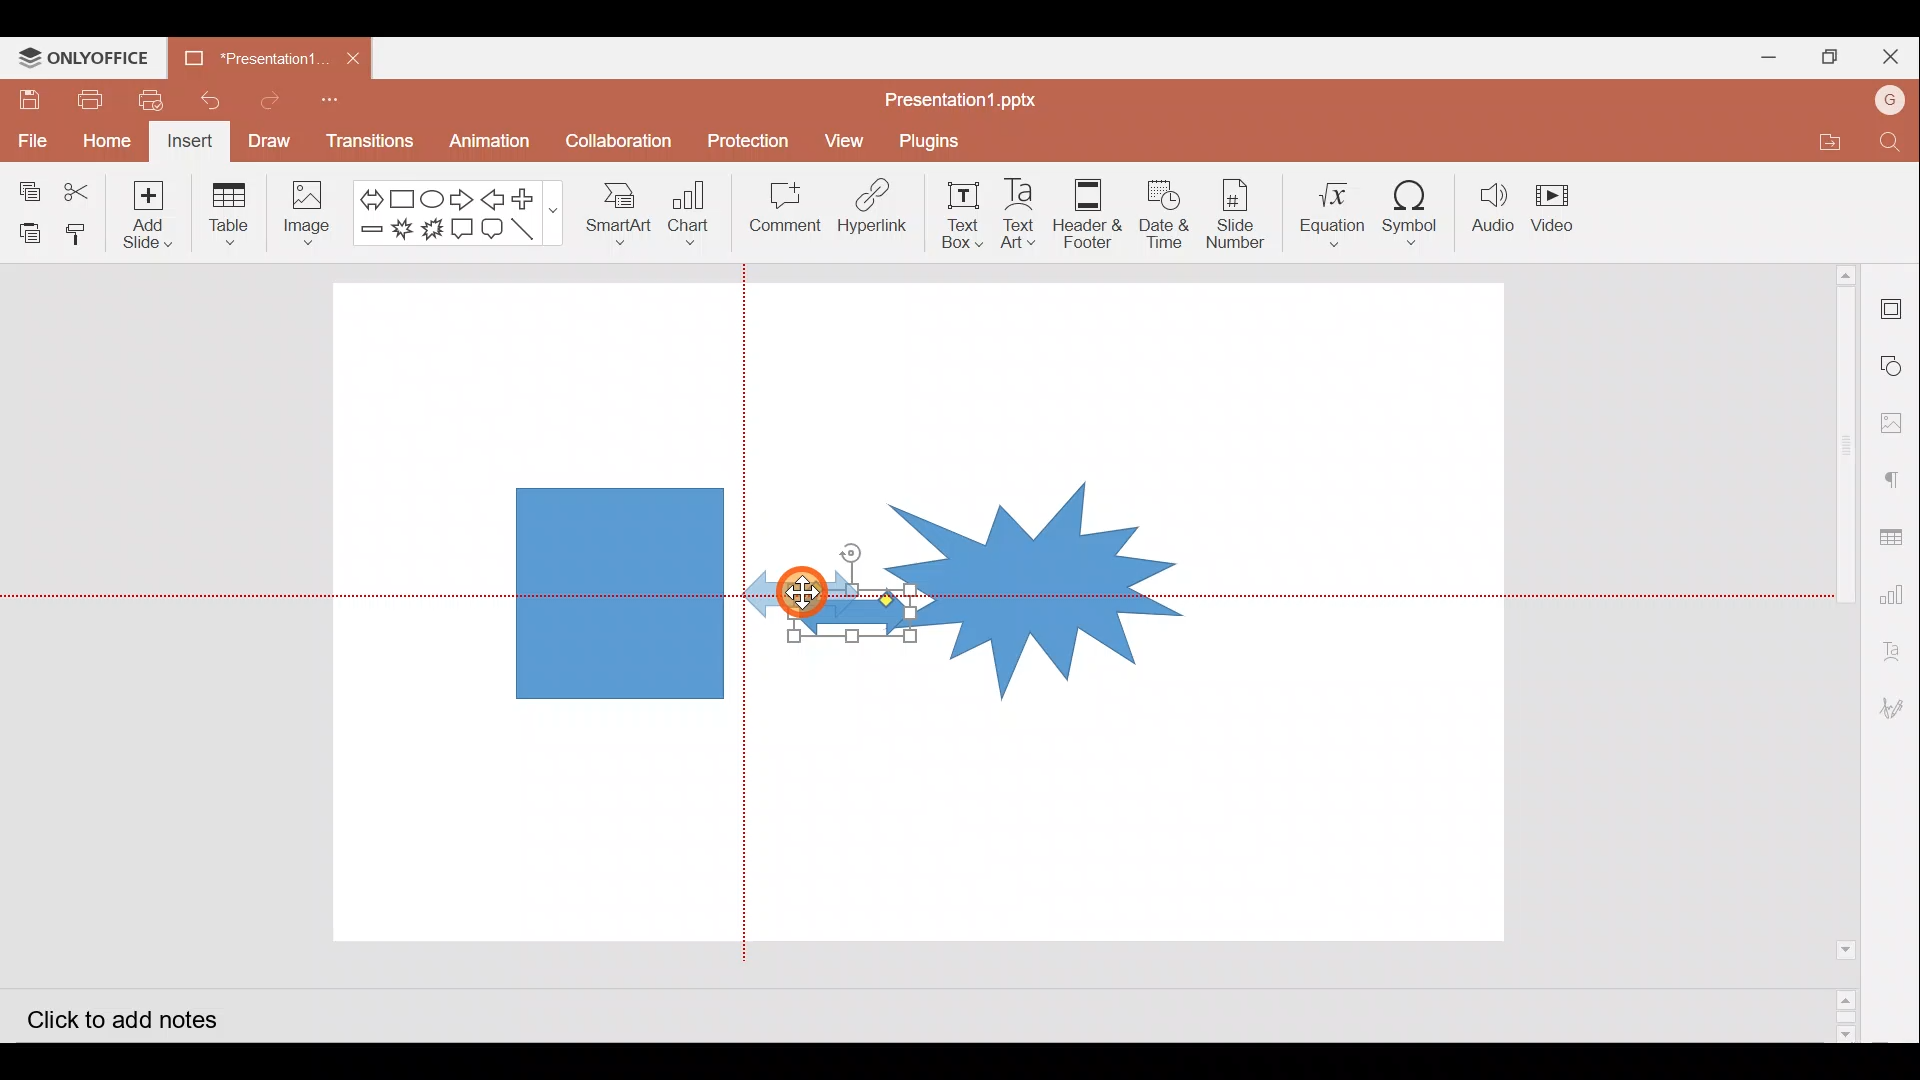 The height and width of the screenshot is (1080, 1920). What do you see at coordinates (365, 195) in the screenshot?
I see `Left right arrow` at bounding box center [365, 195].